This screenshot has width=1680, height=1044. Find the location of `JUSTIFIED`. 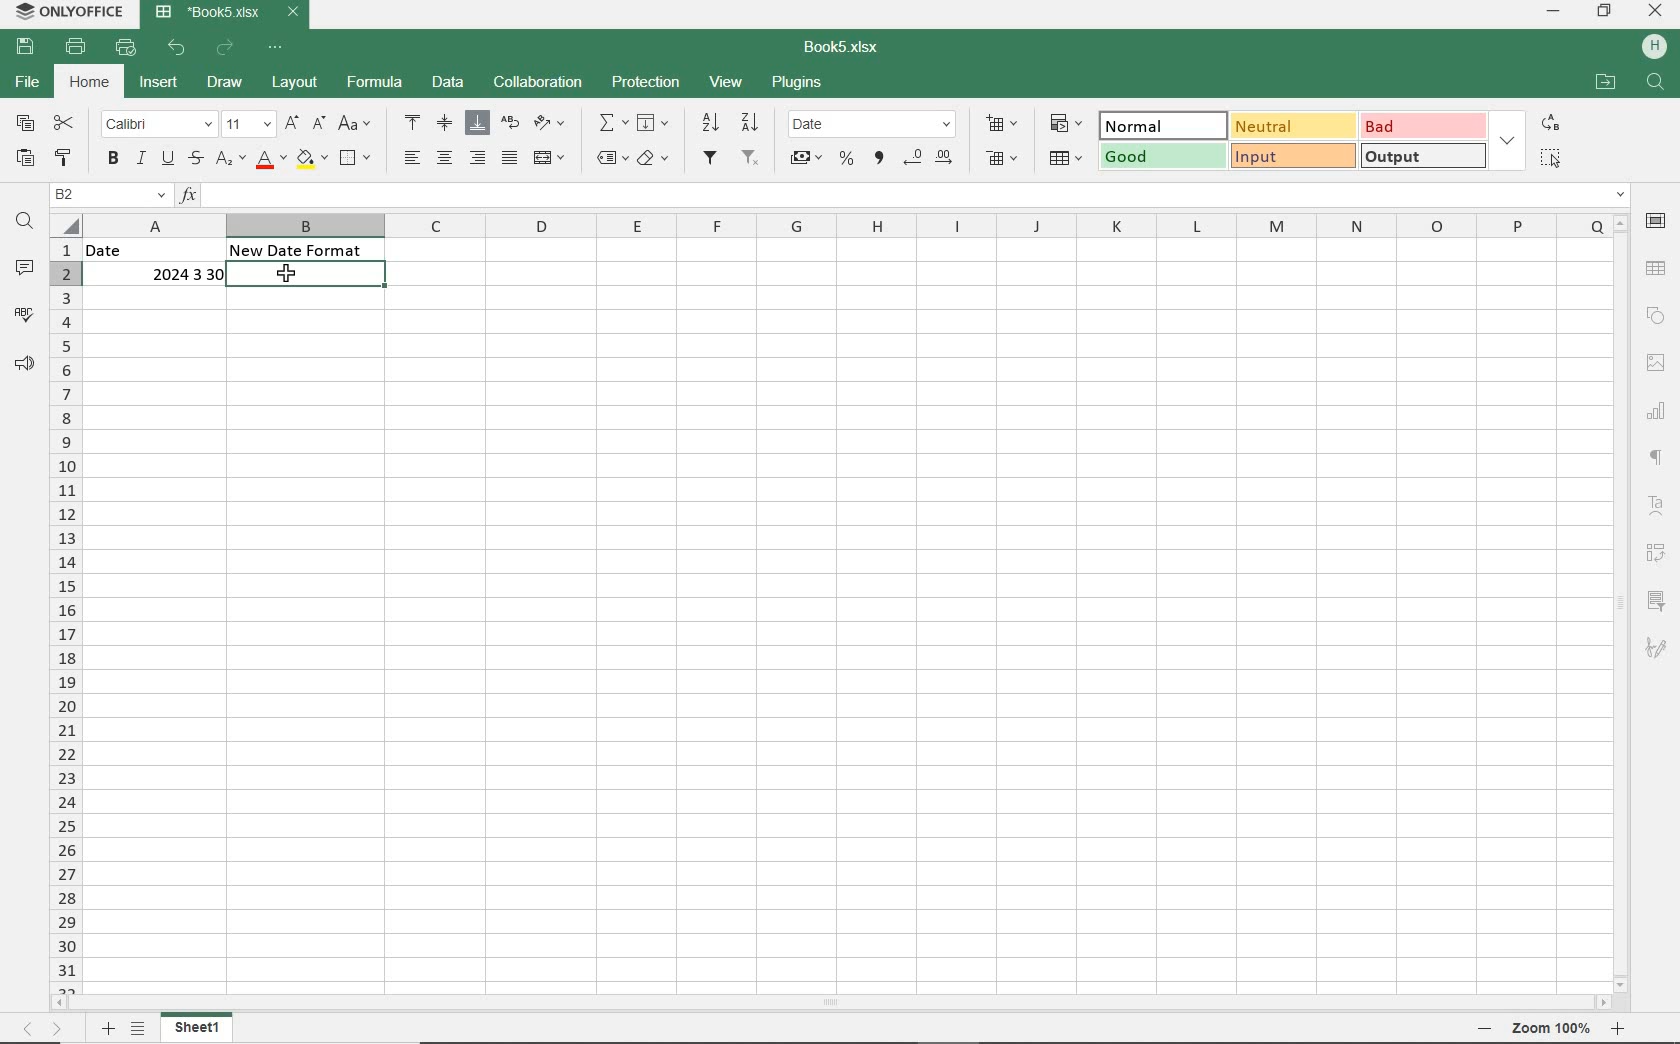

JUSTIFIED is located at coordinates (511, 157).